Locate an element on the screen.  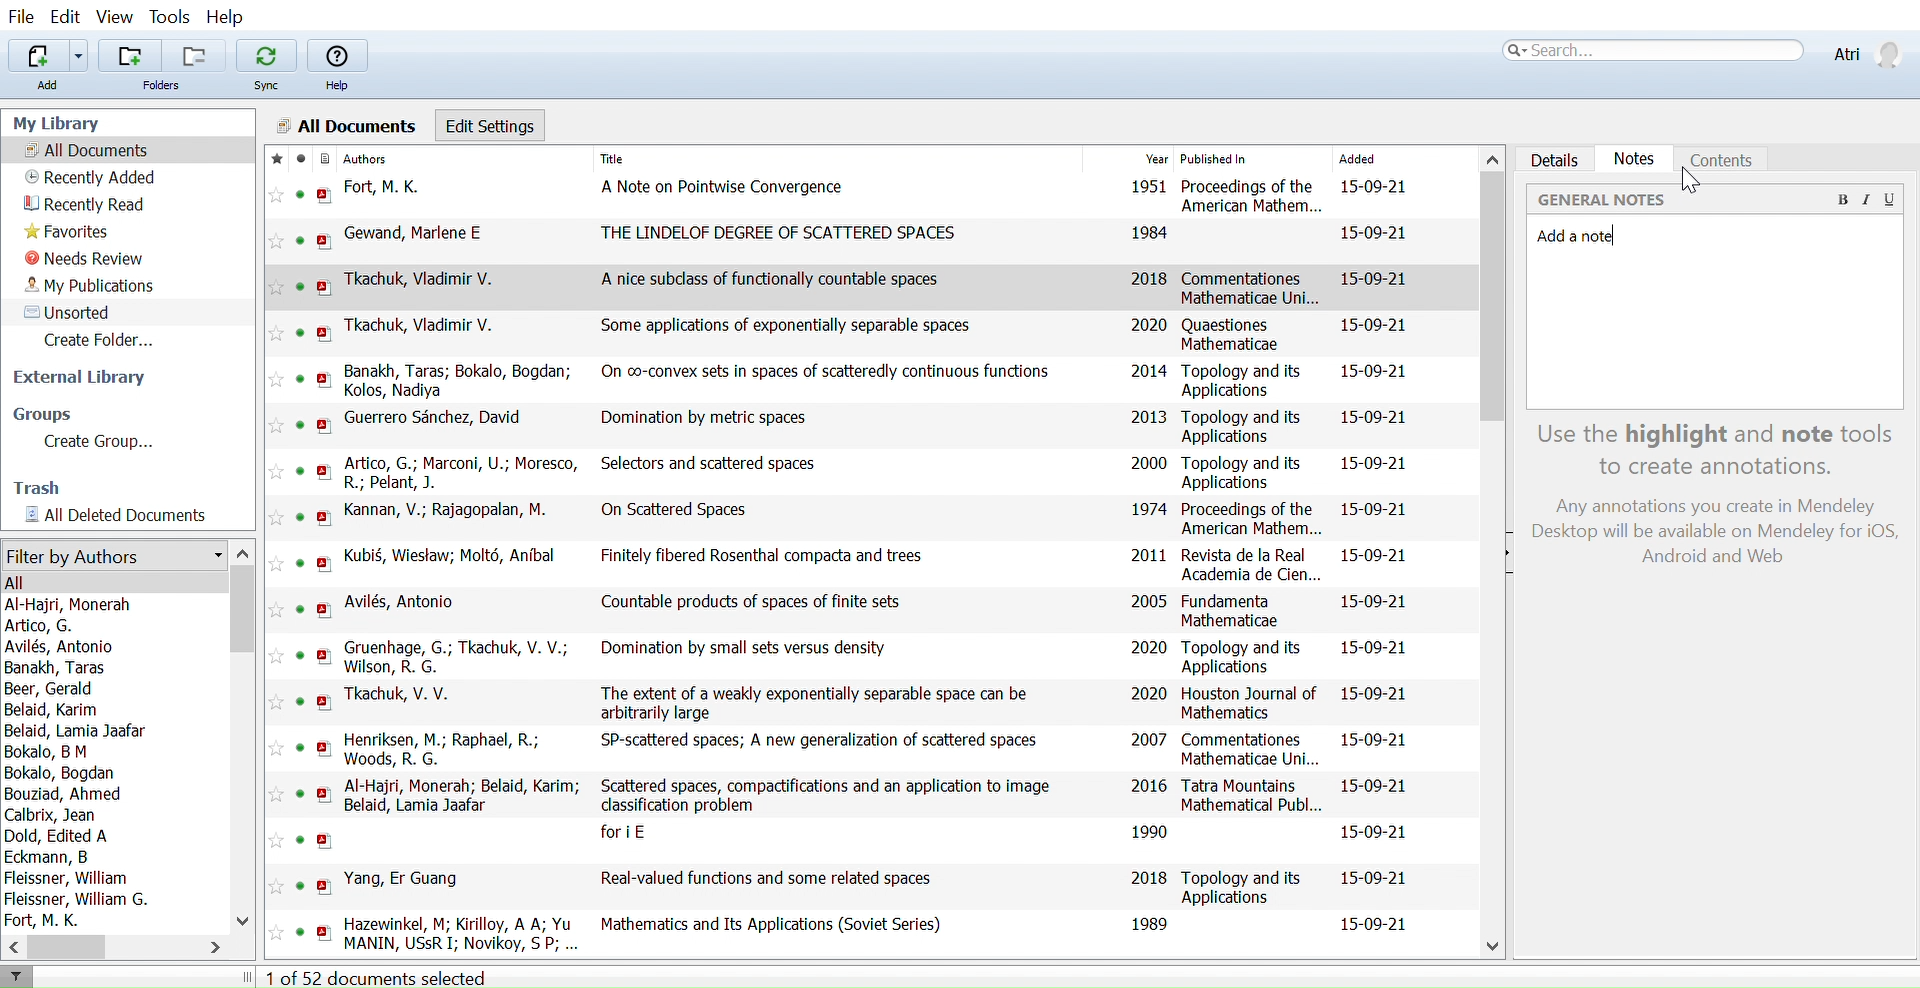
SP-scattered spaces; A new generalization of scattered spaces is located at coordinates (822, 742).